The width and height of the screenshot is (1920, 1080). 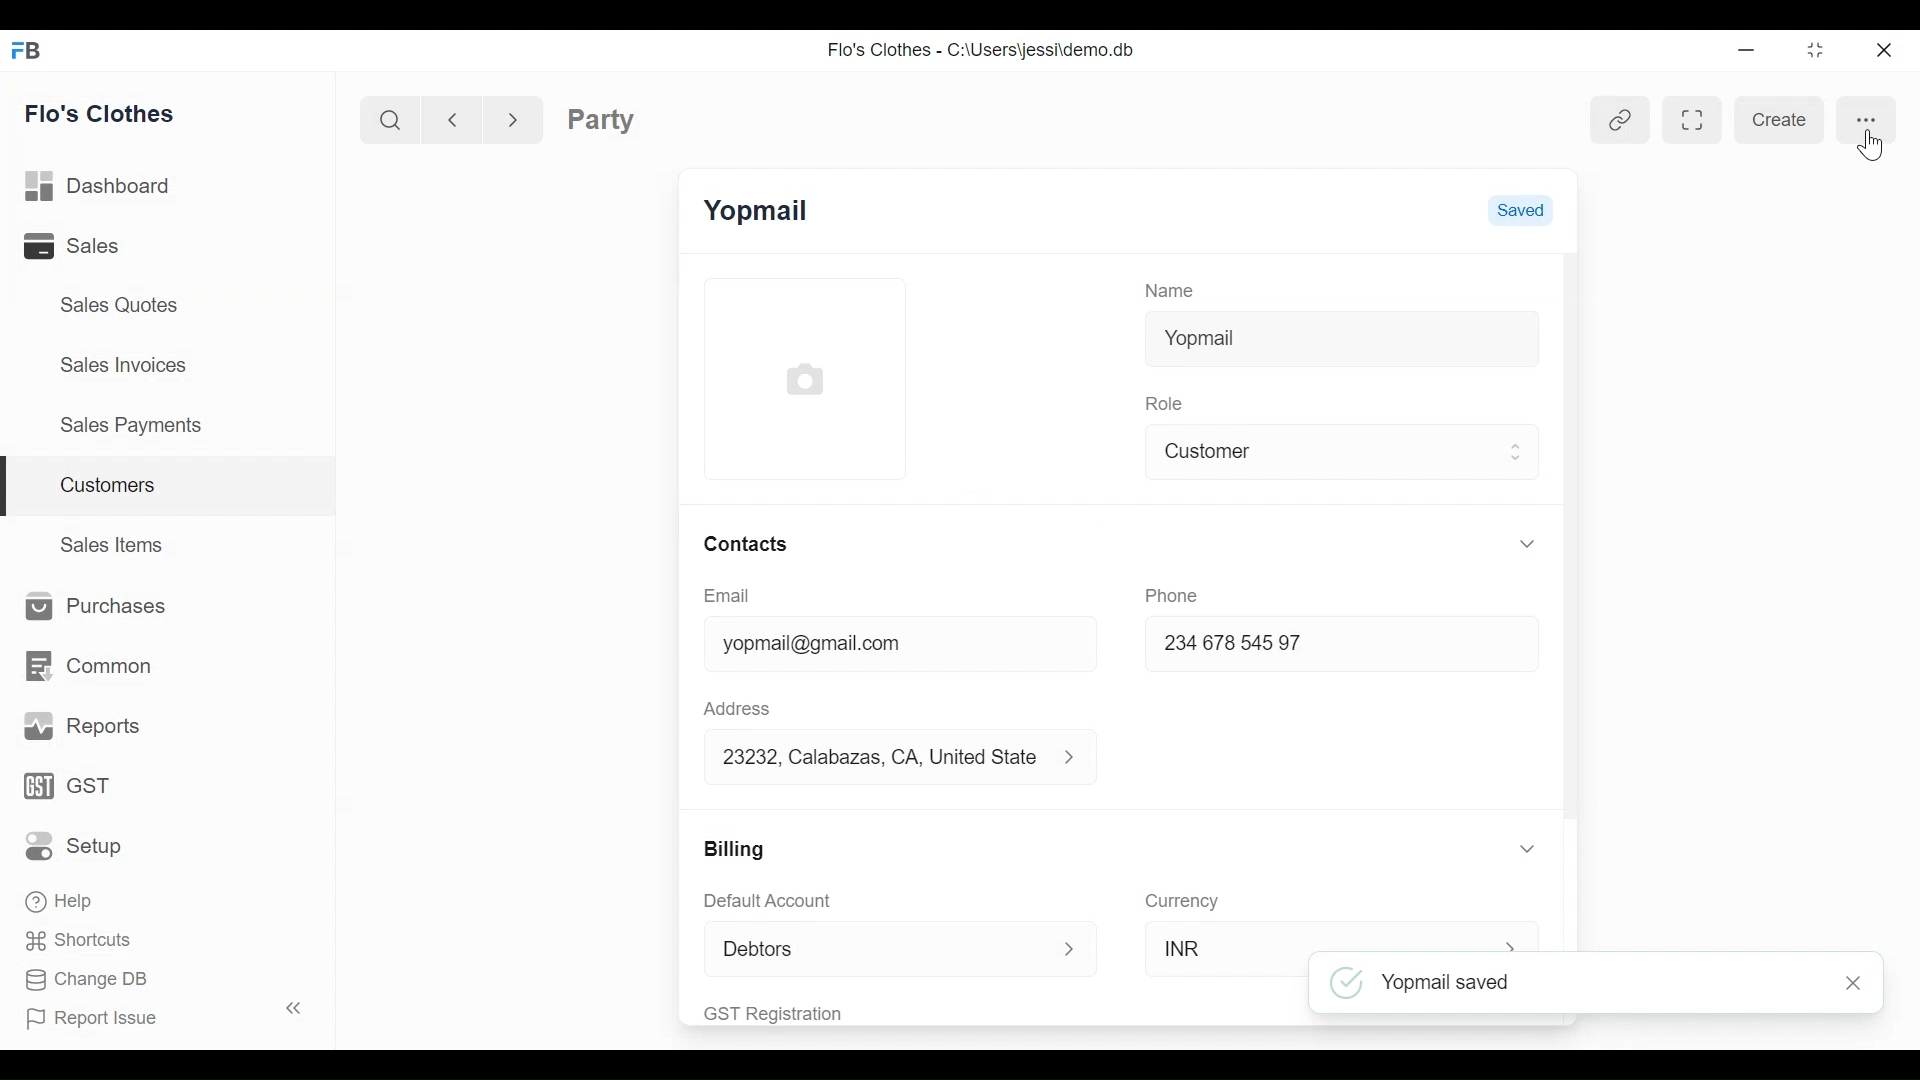 What do you see at coordinates (86, 666) in the screenshot?
I see `Common` at bounding box center [86, 666].